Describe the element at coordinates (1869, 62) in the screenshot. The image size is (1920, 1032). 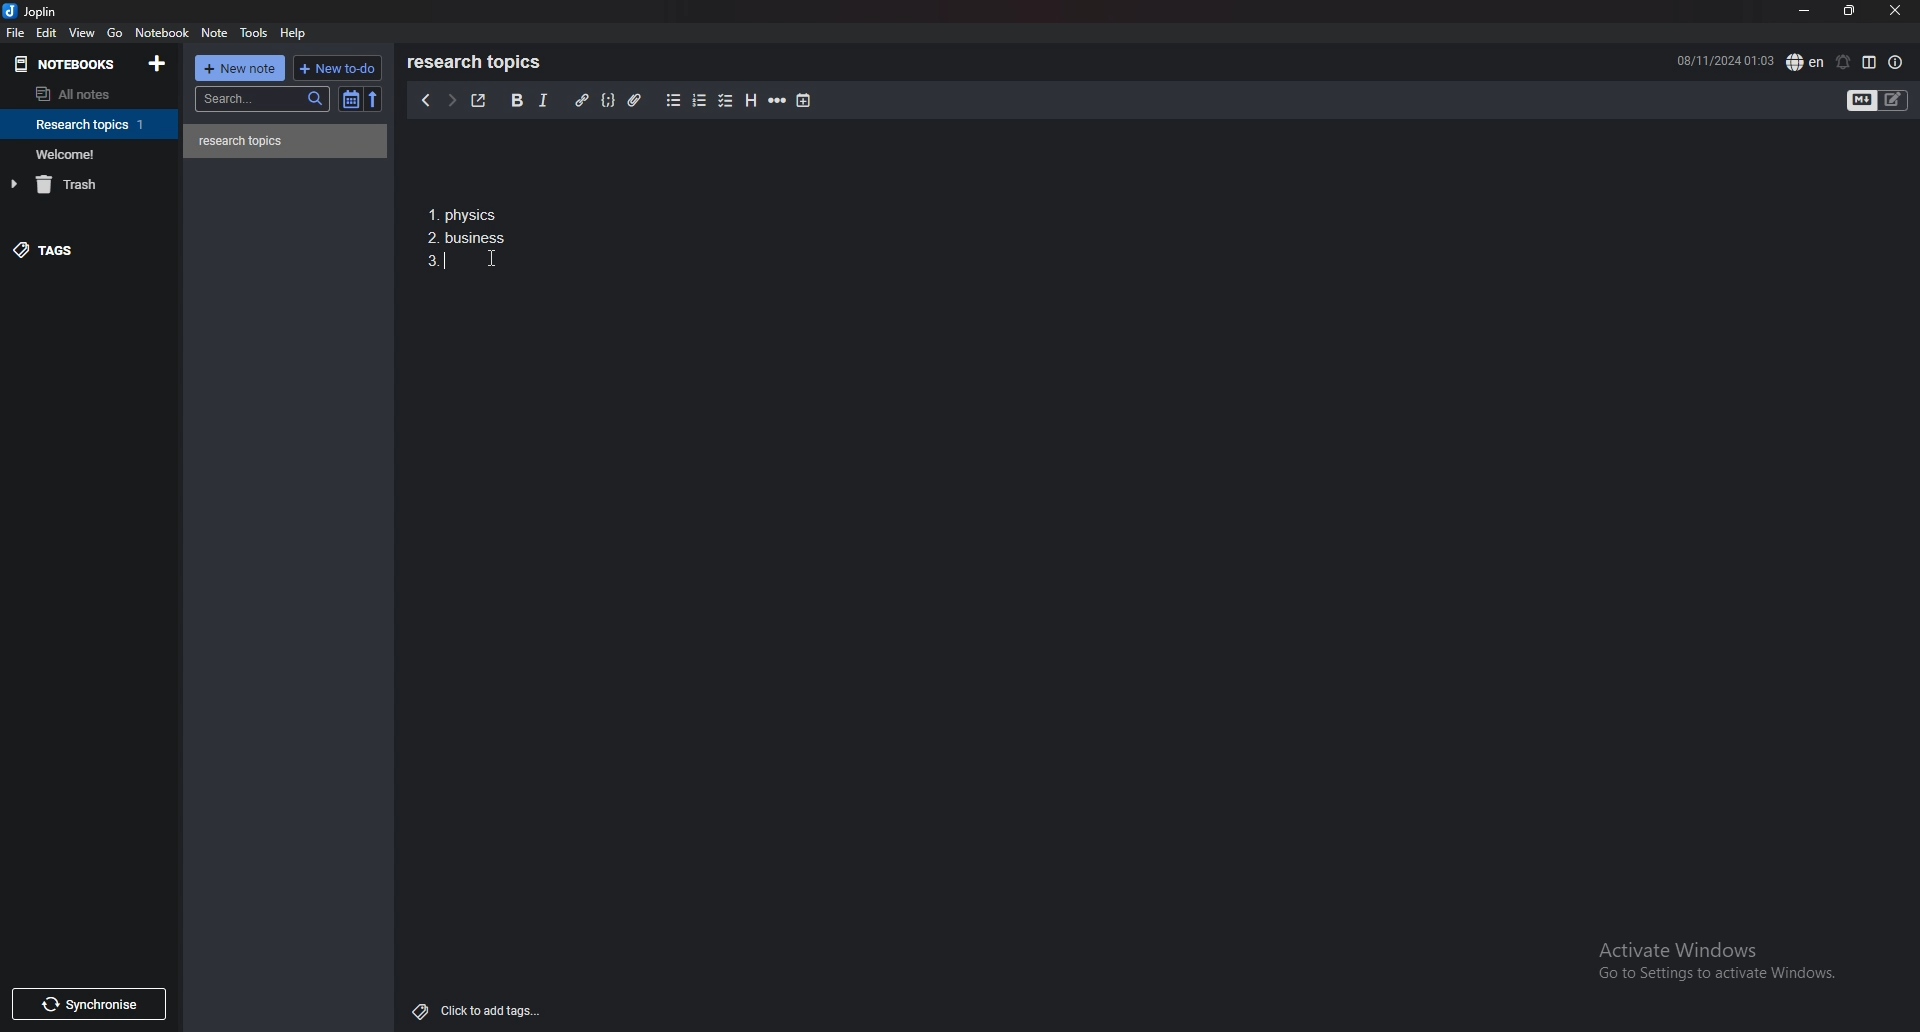
I see `toggle editor layout` at that location.